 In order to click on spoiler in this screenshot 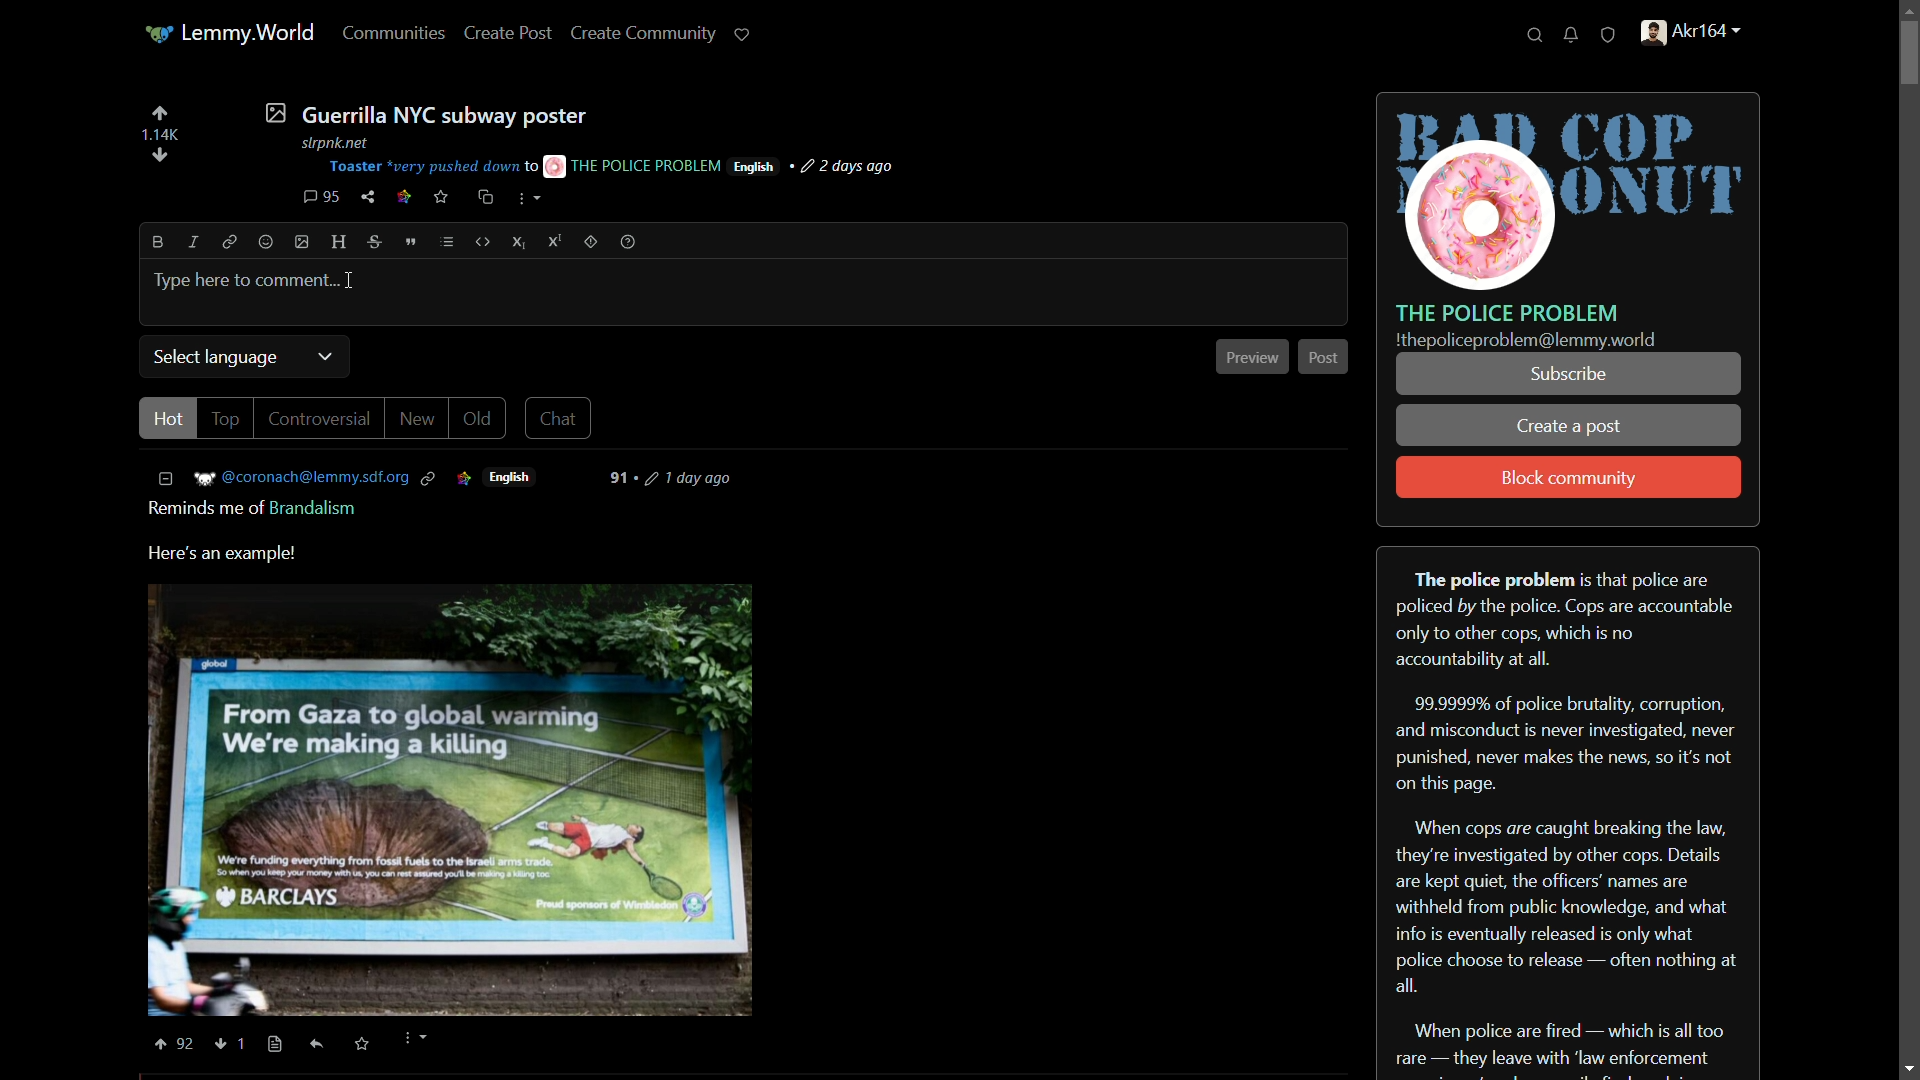, I will do `click(590, 241)`.